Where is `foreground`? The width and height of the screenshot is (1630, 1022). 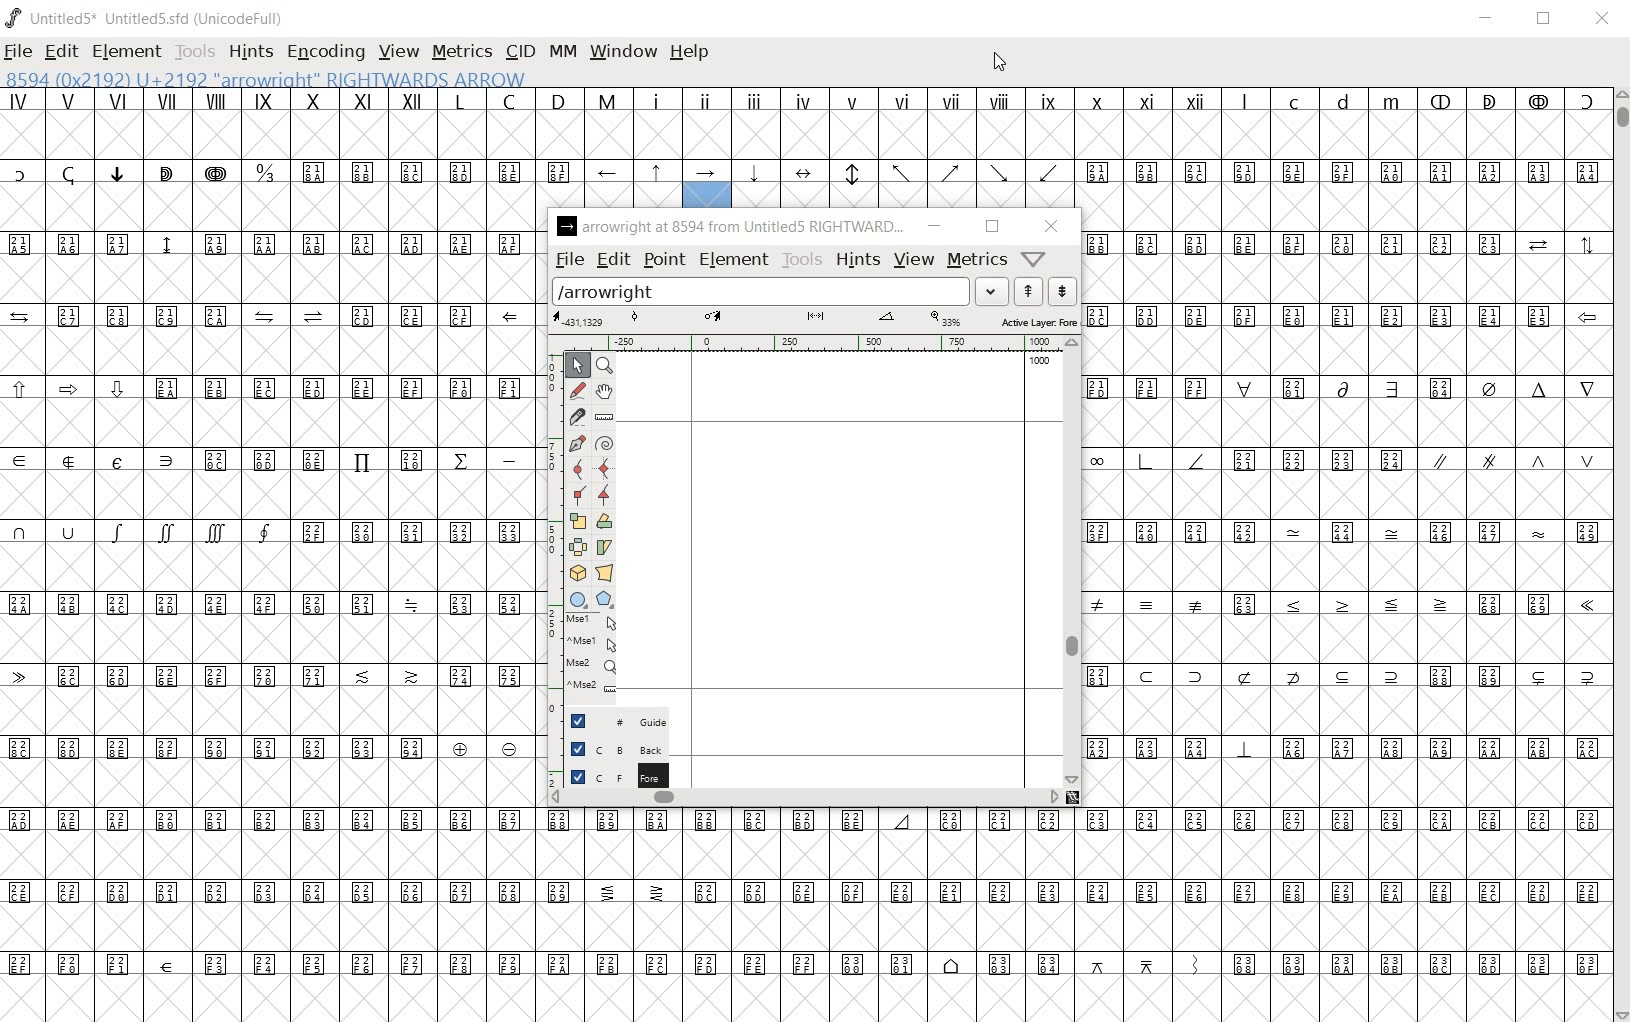 foreground is located at coordinates (610, 775).